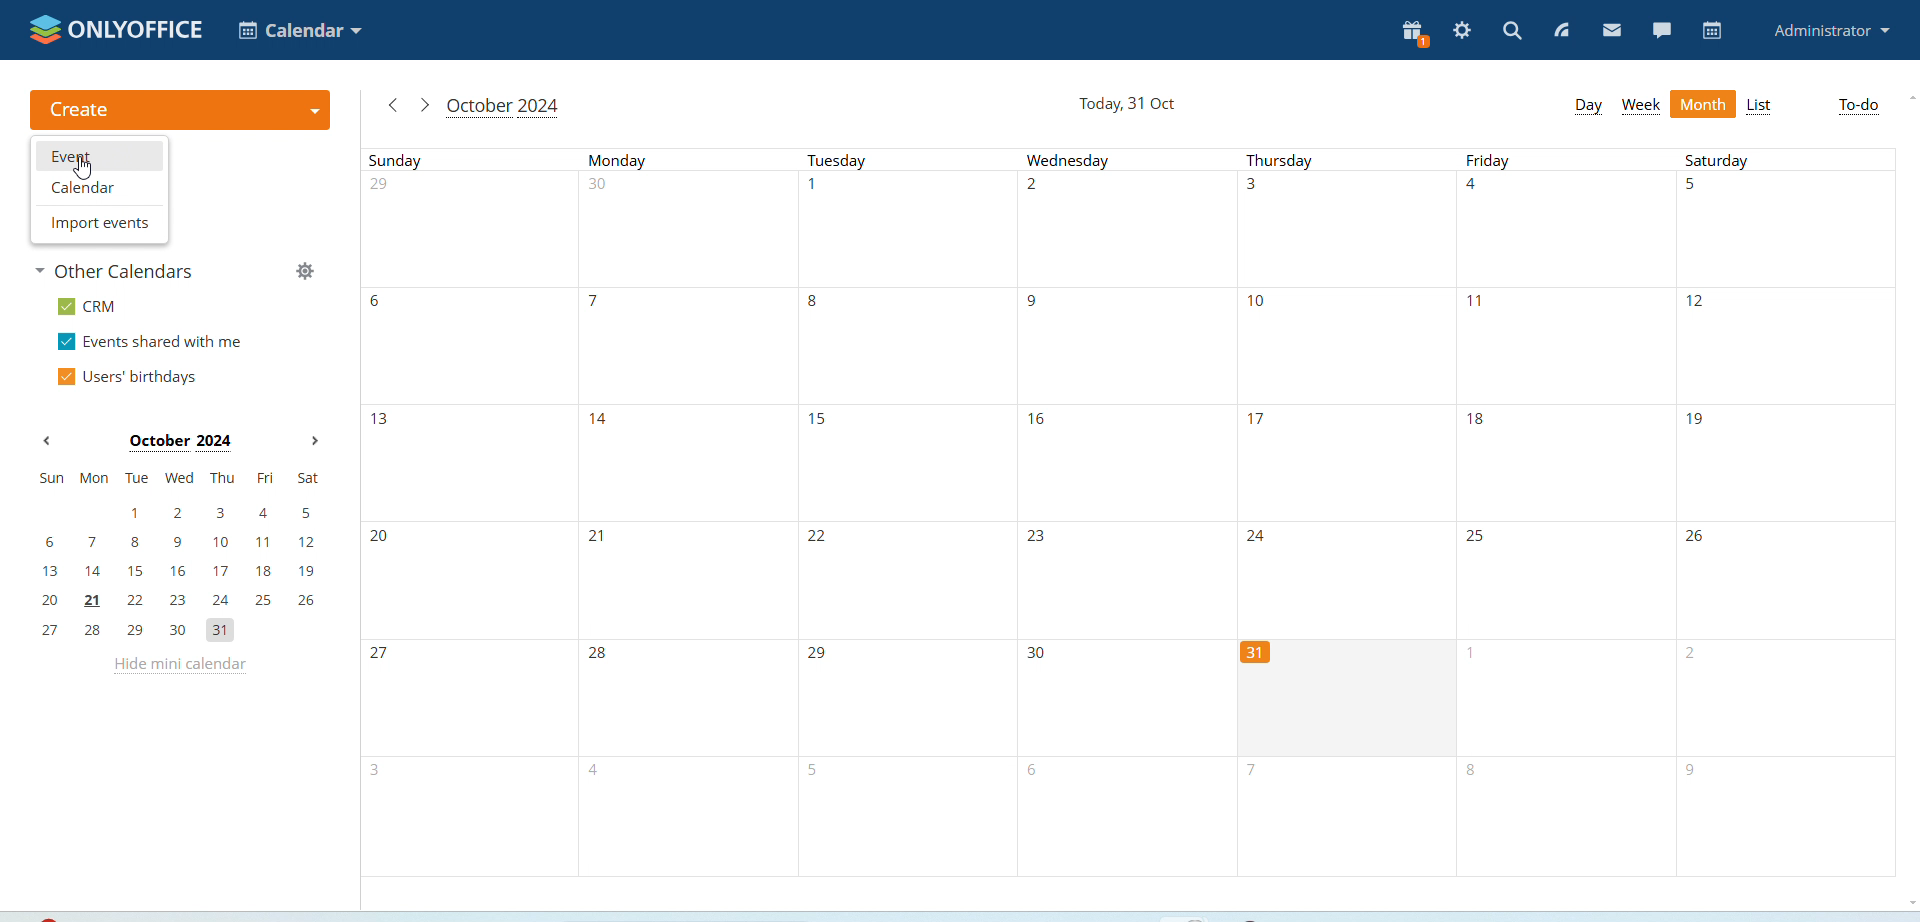 The height and width of the screenshot is (922, 1920). Describe the element at coordinates (1760, 107) in the screenshot. I see `list view` at that location.